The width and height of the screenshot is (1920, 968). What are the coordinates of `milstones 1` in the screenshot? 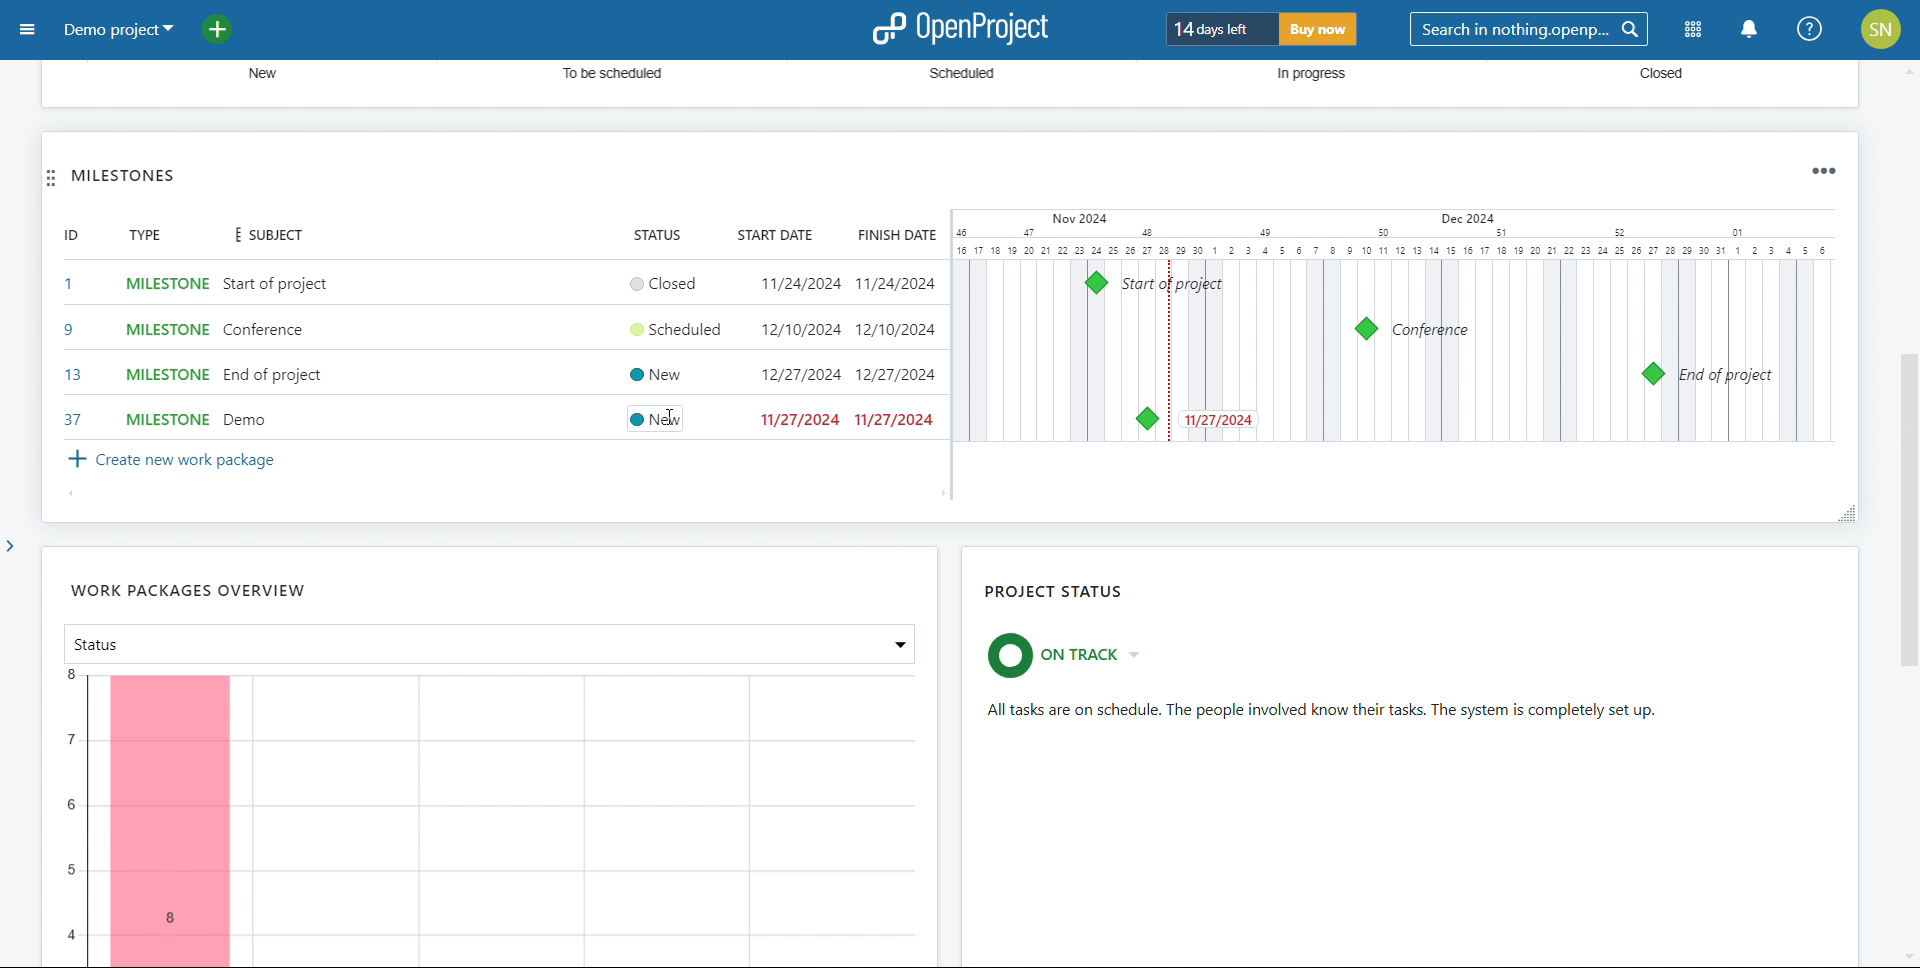 It's located at (1097, 282).